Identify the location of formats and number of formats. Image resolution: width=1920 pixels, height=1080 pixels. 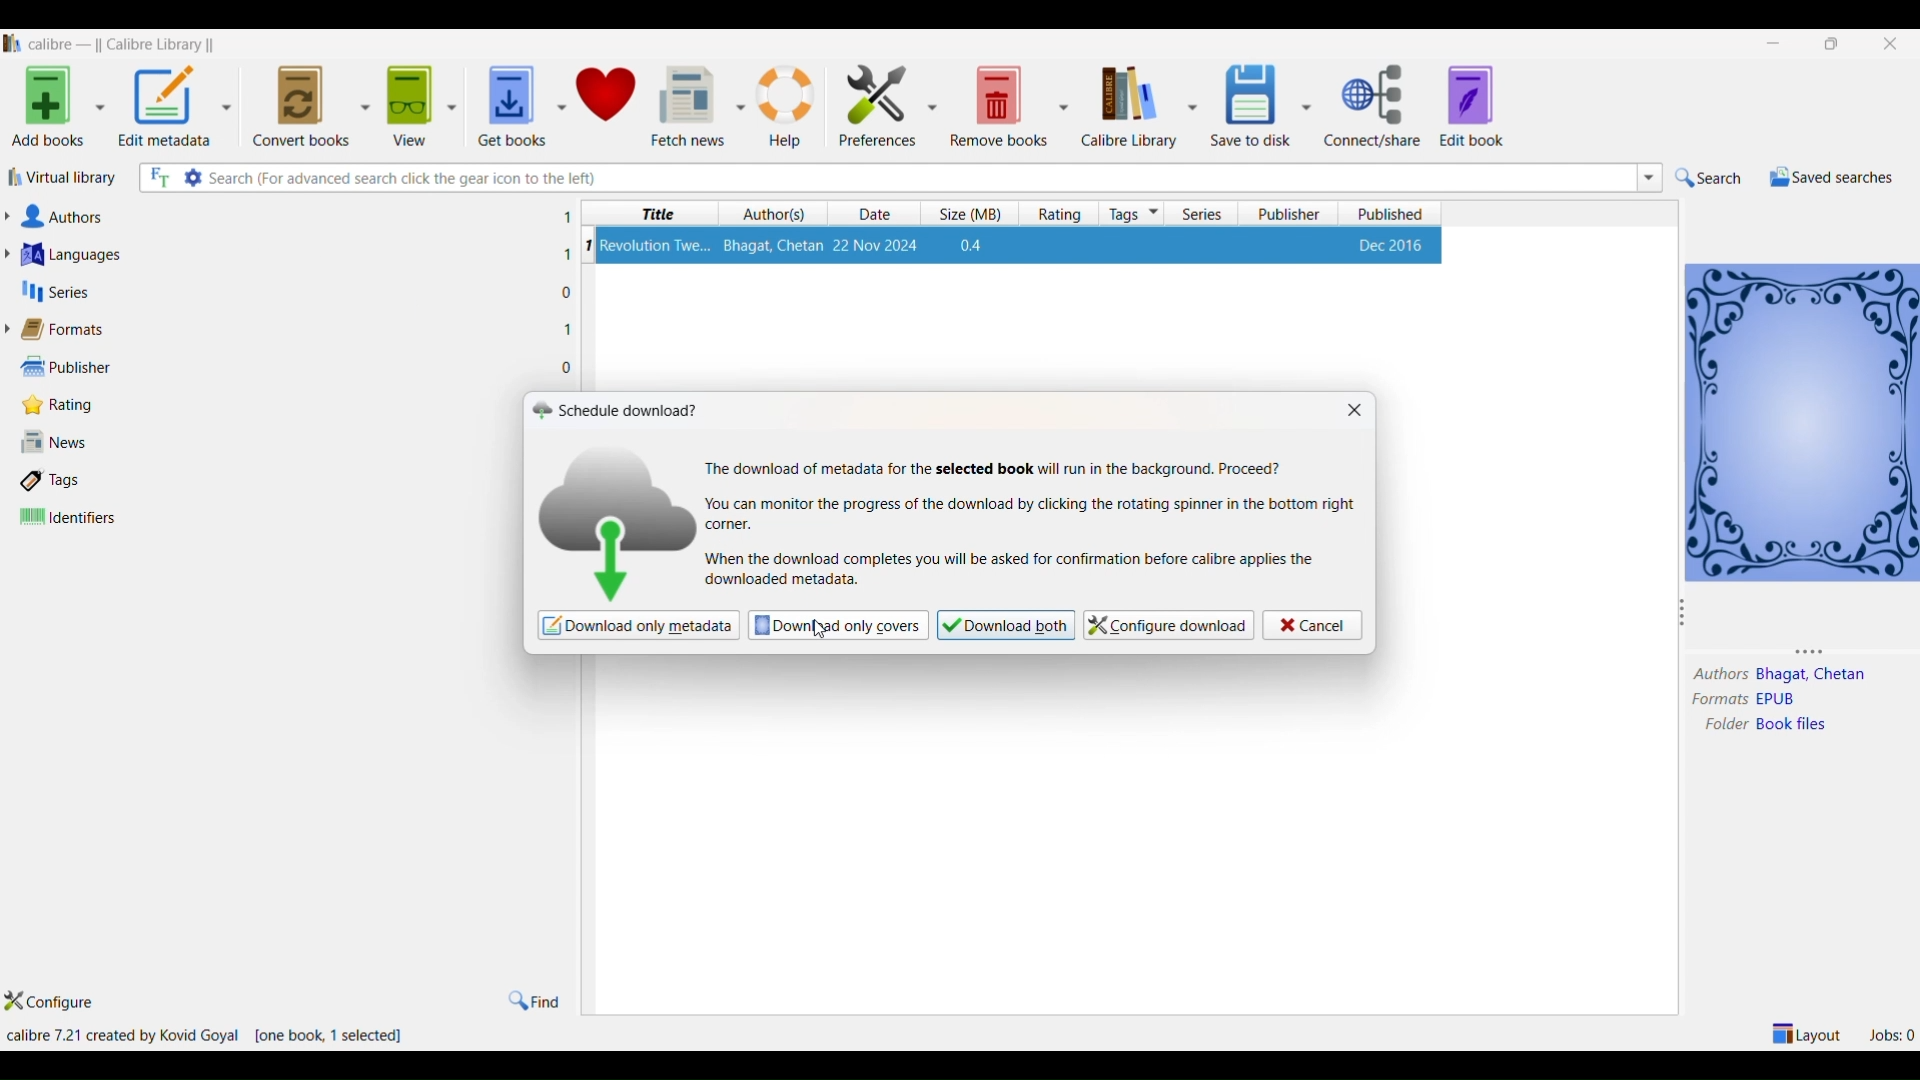
(74, 331).